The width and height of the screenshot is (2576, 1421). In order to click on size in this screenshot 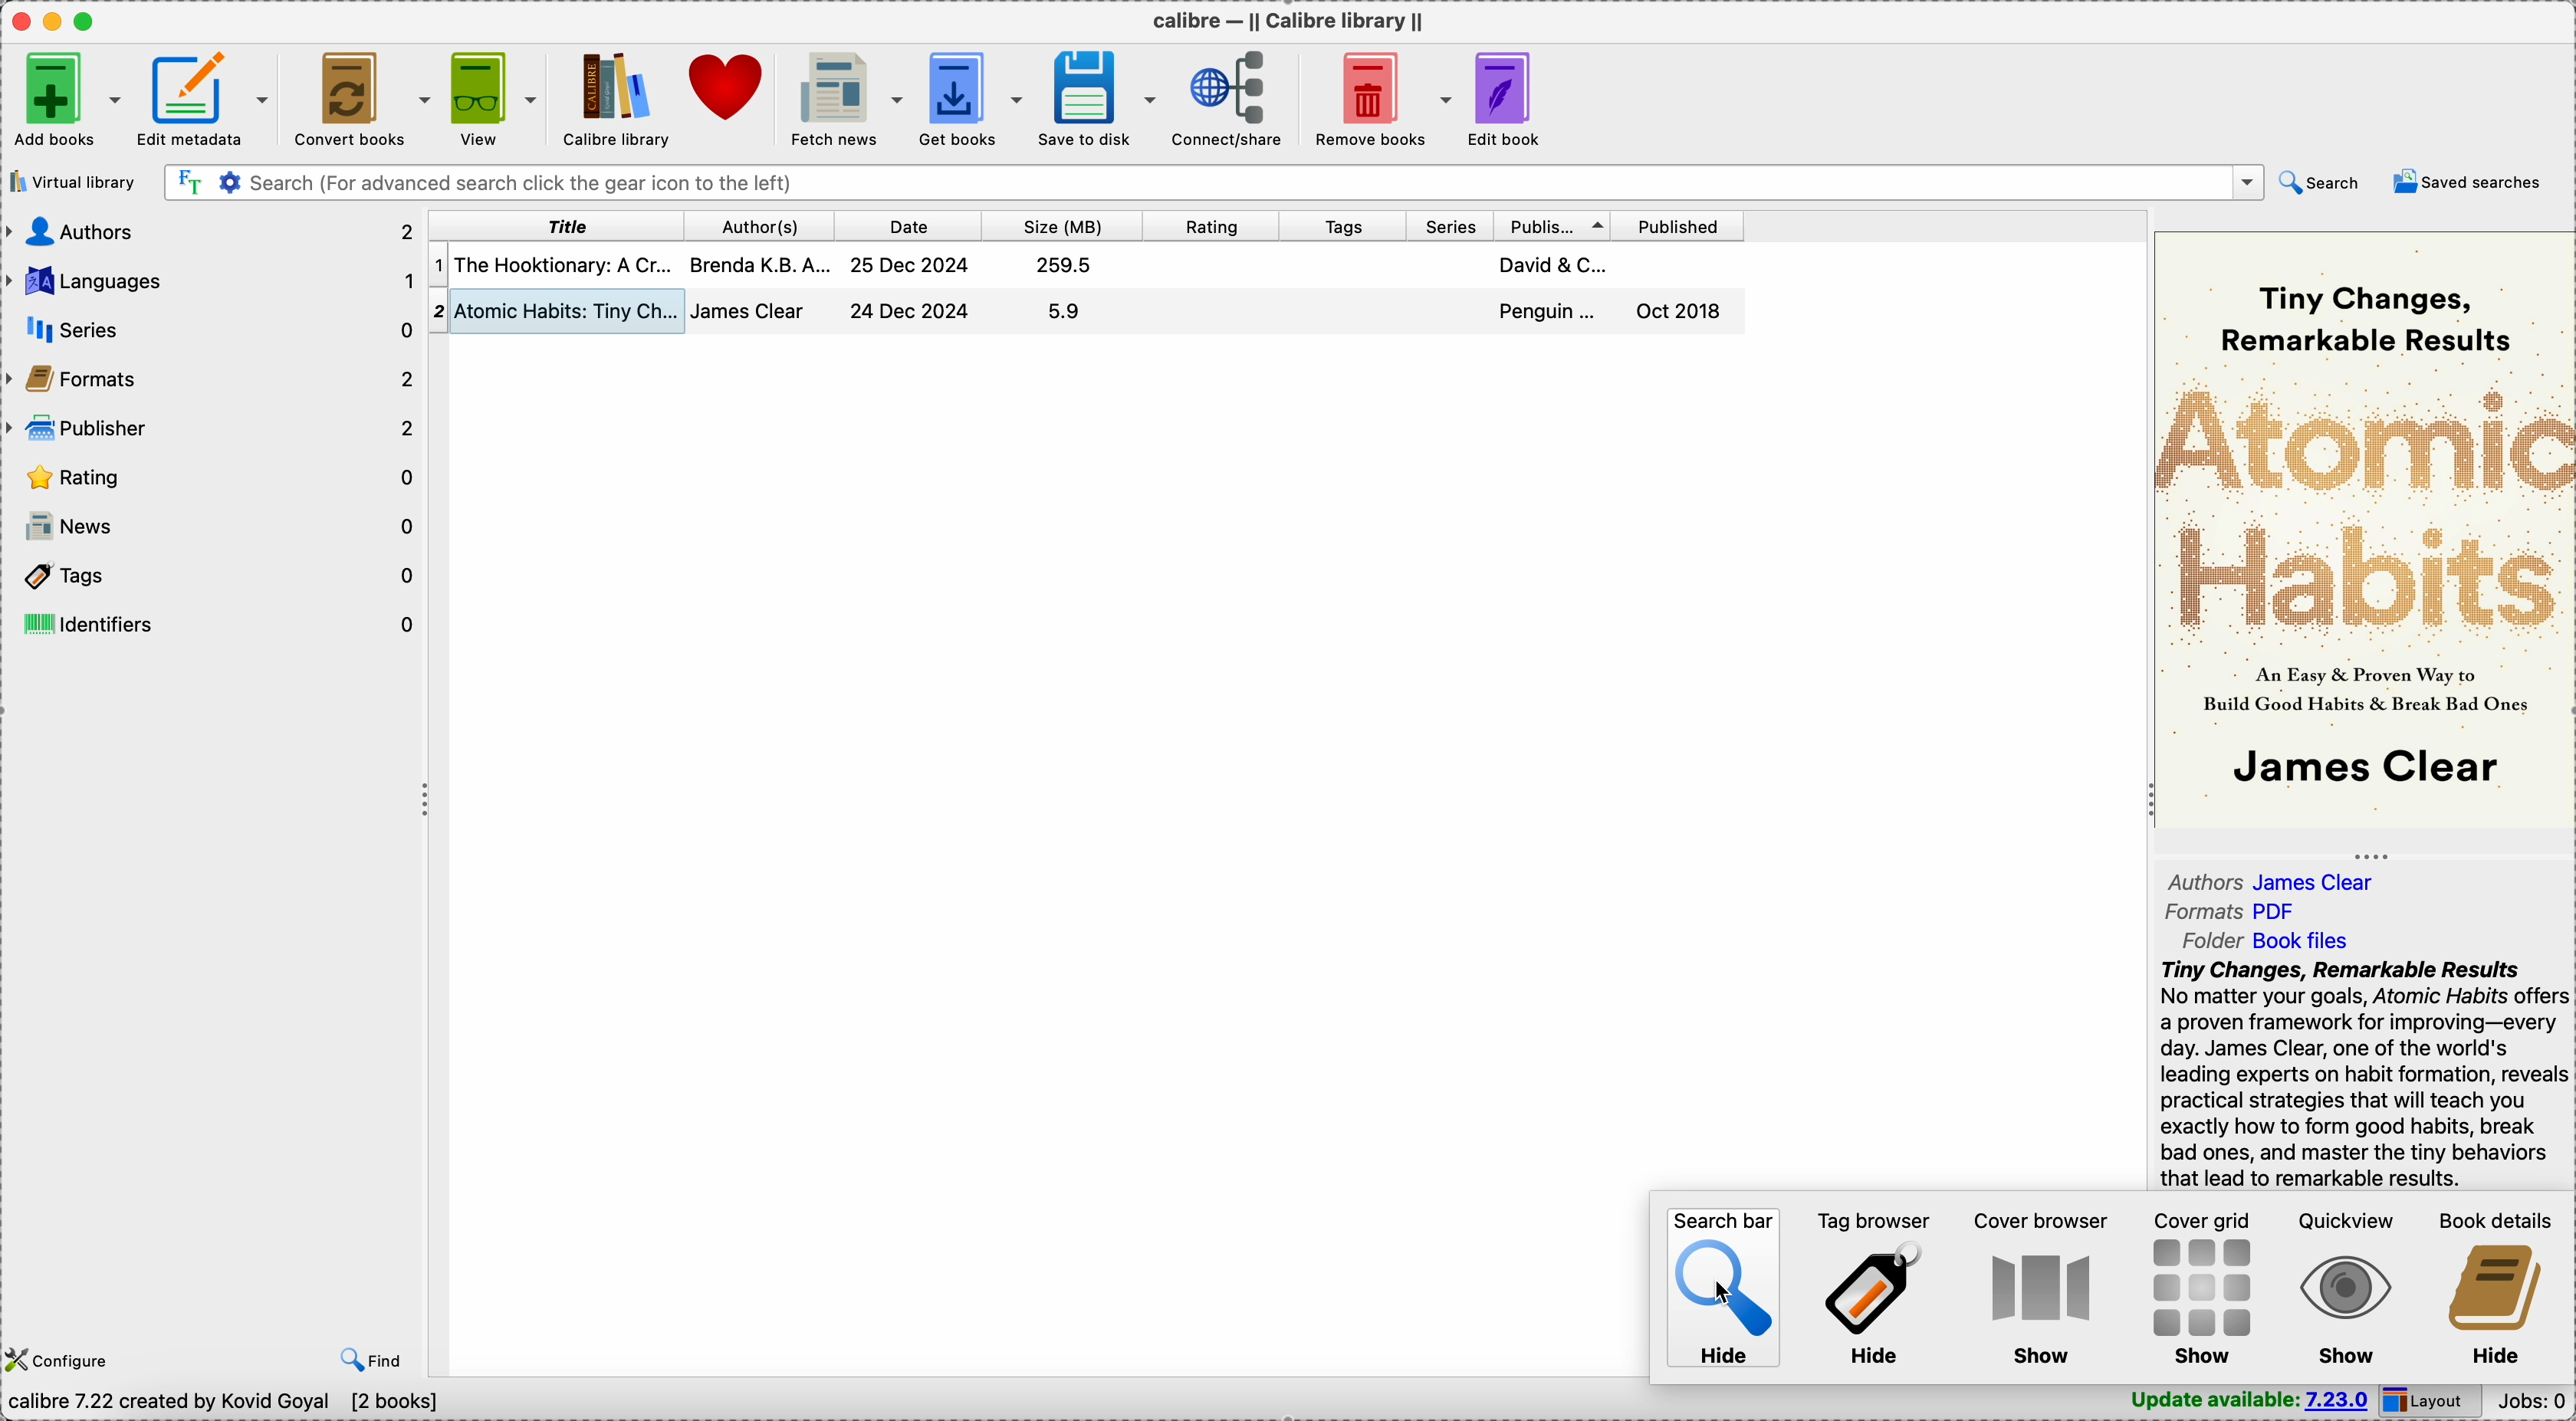, I will do `click(1061, 227)`.